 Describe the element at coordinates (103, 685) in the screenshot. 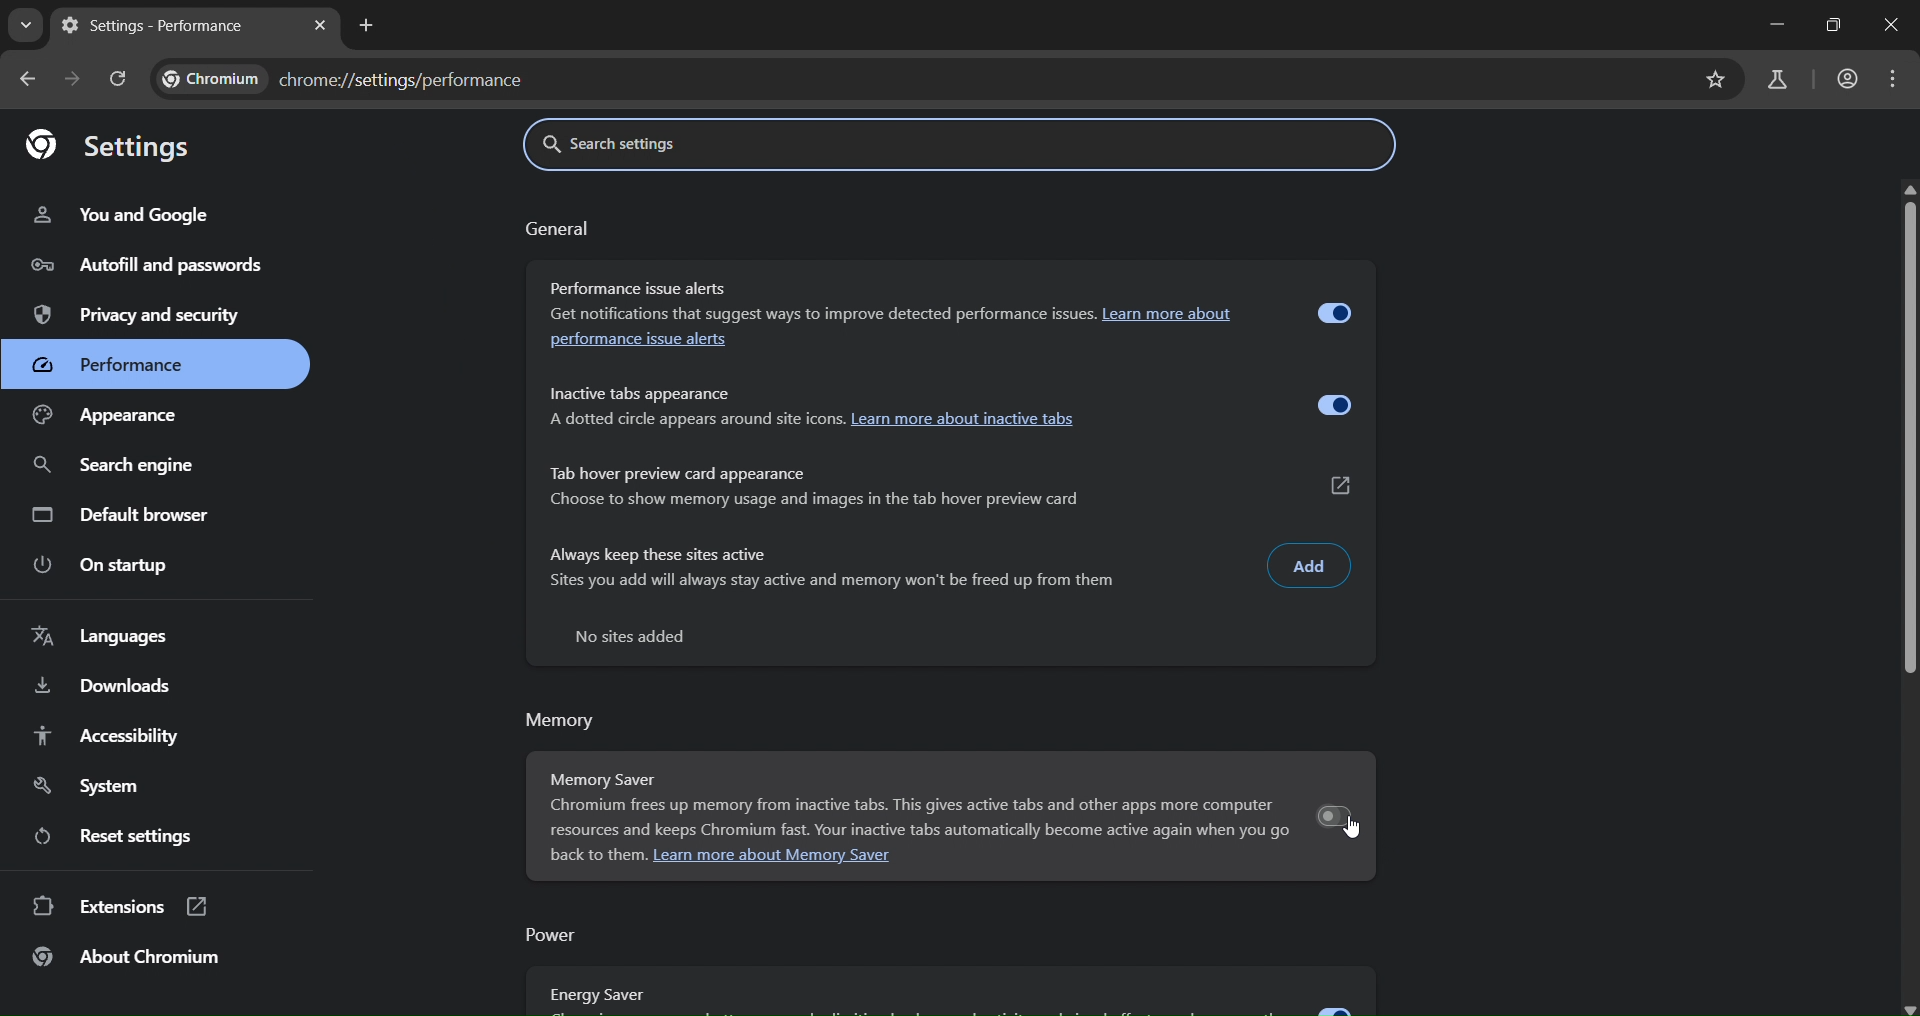

I see `Downloads` at that location.